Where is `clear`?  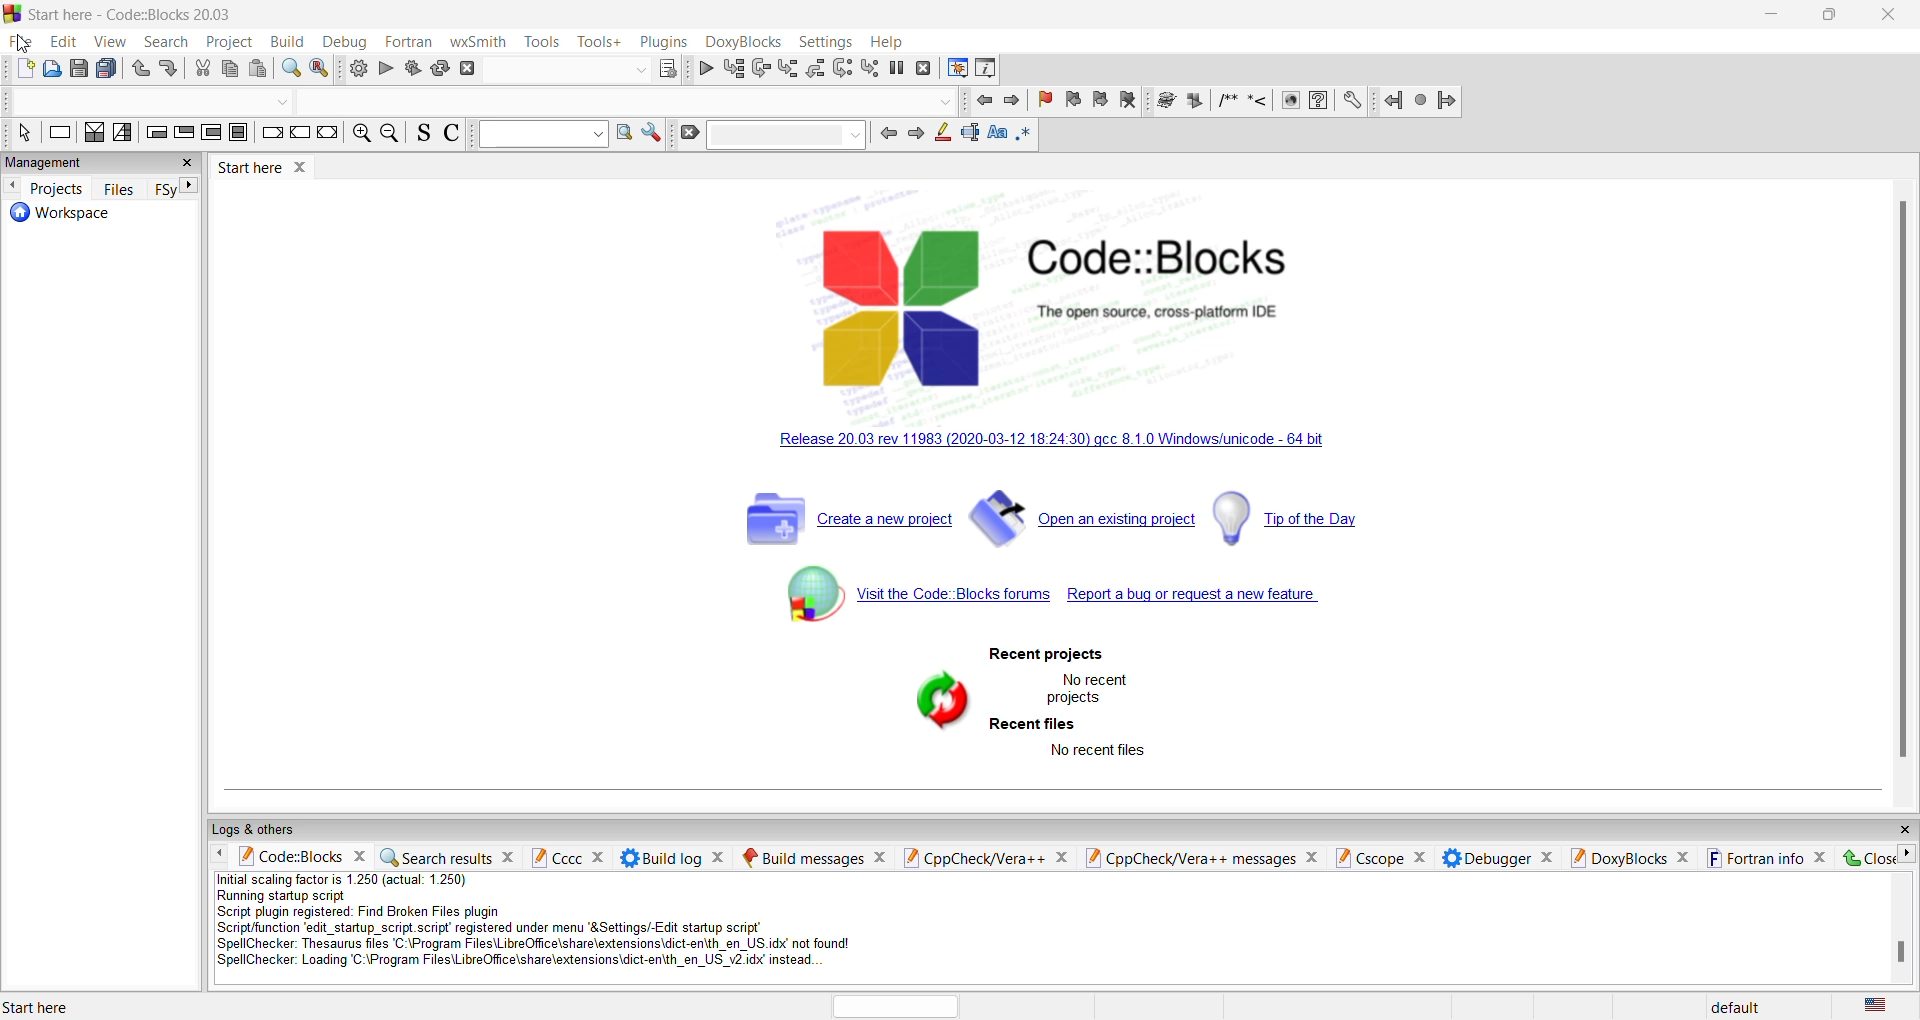 clear is located at coordinates (689, 133).